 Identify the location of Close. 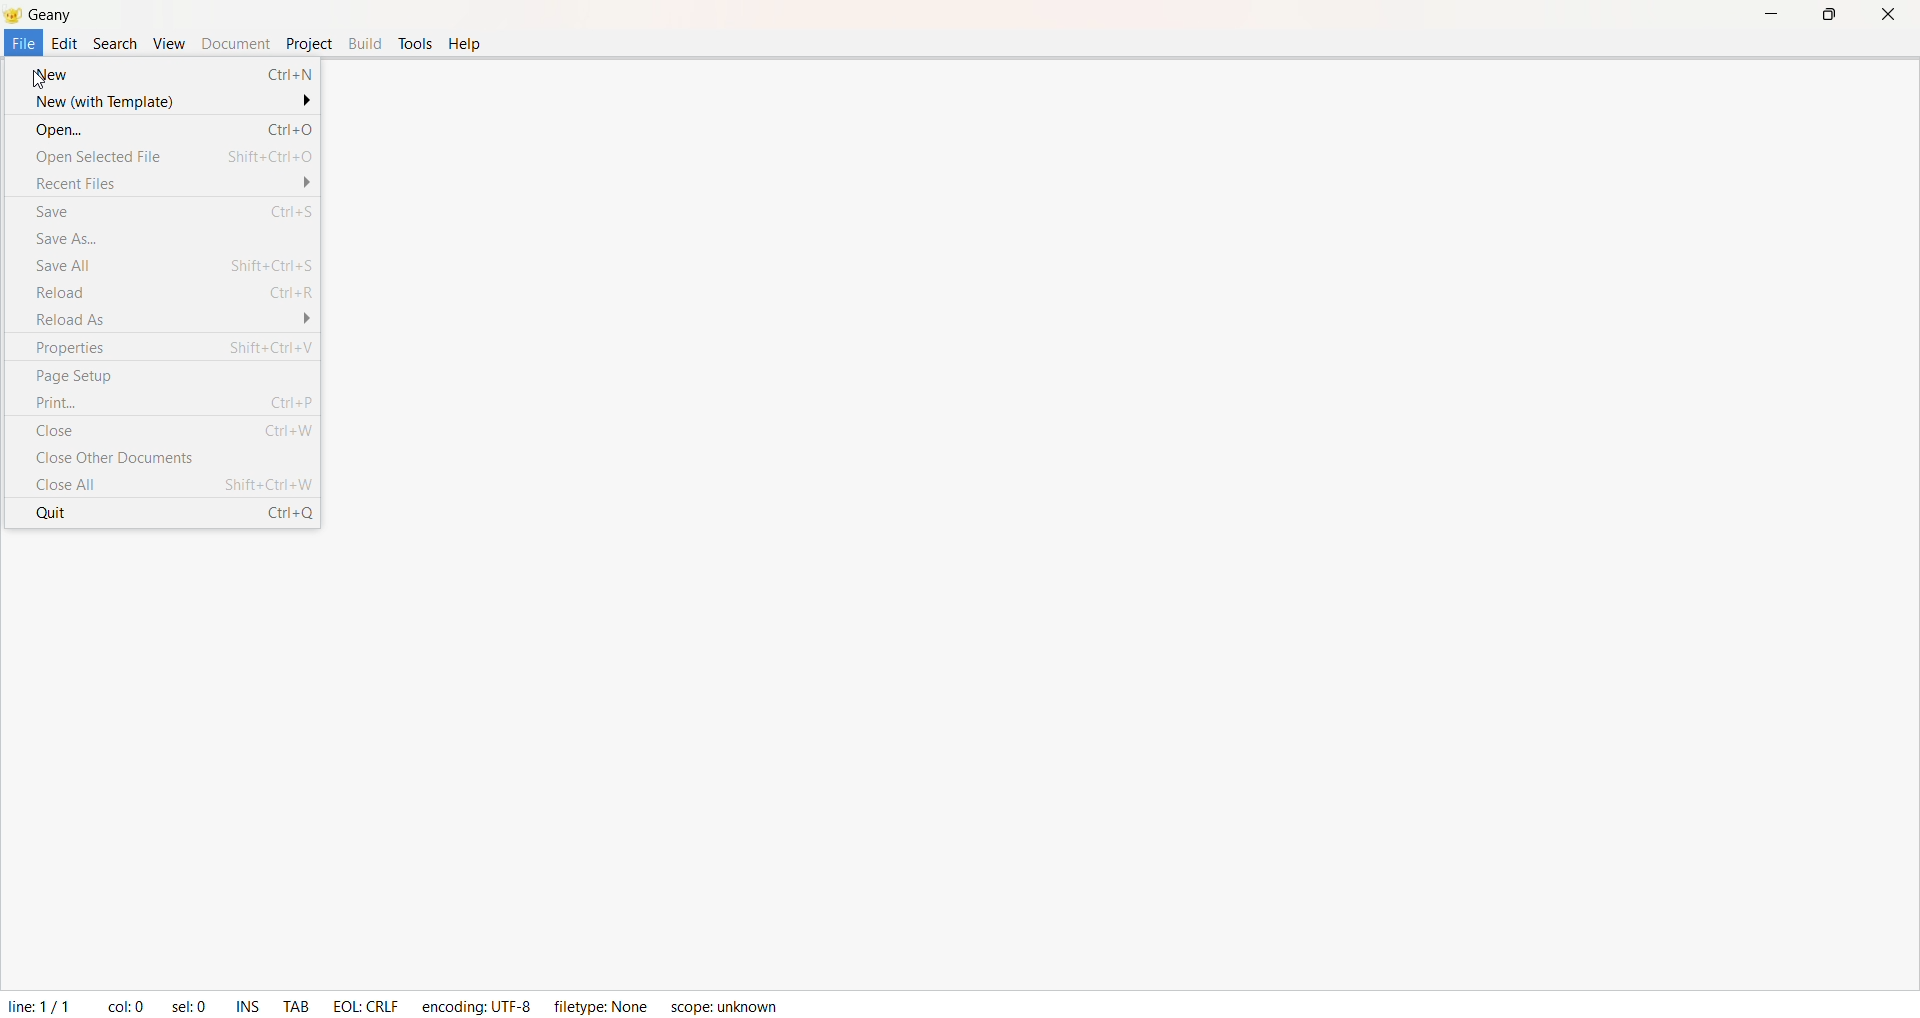
(177, 432).